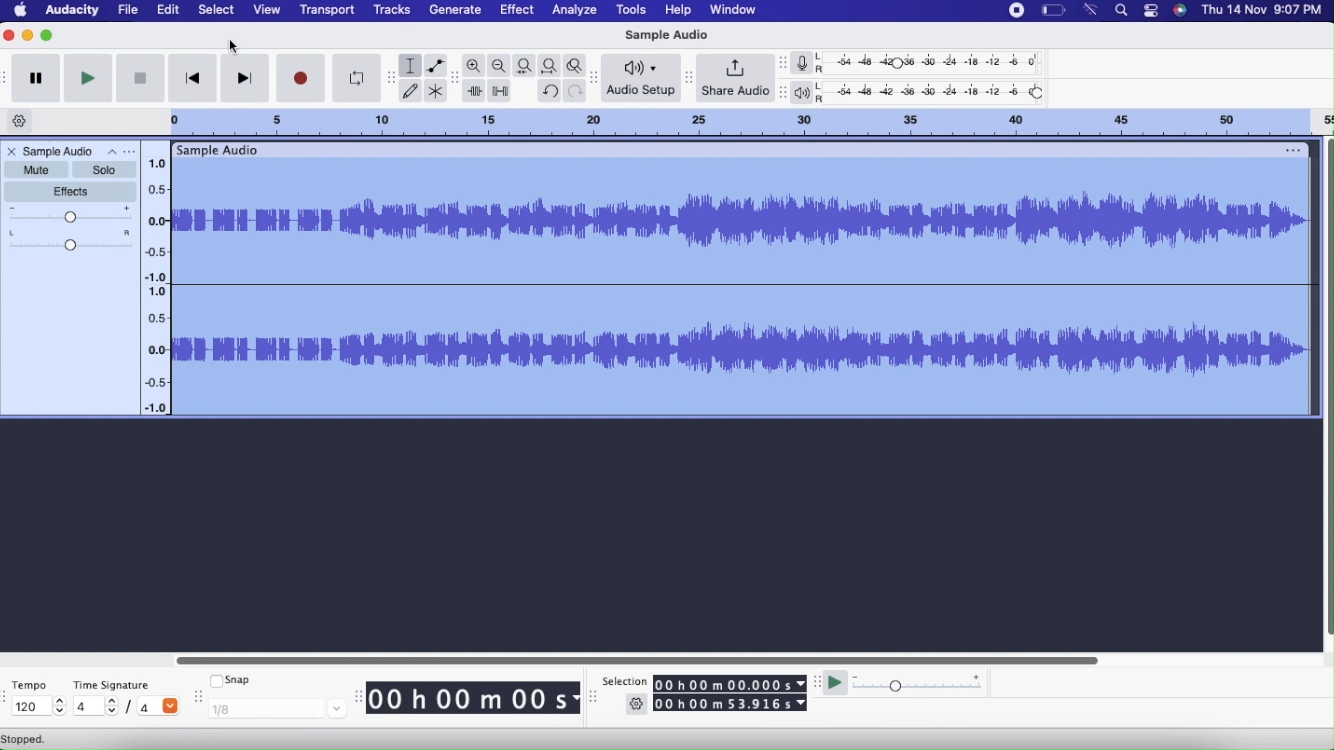 The height and width of the screenshot is (750, 1334). I want to click on Tempo, so click(31, 685).